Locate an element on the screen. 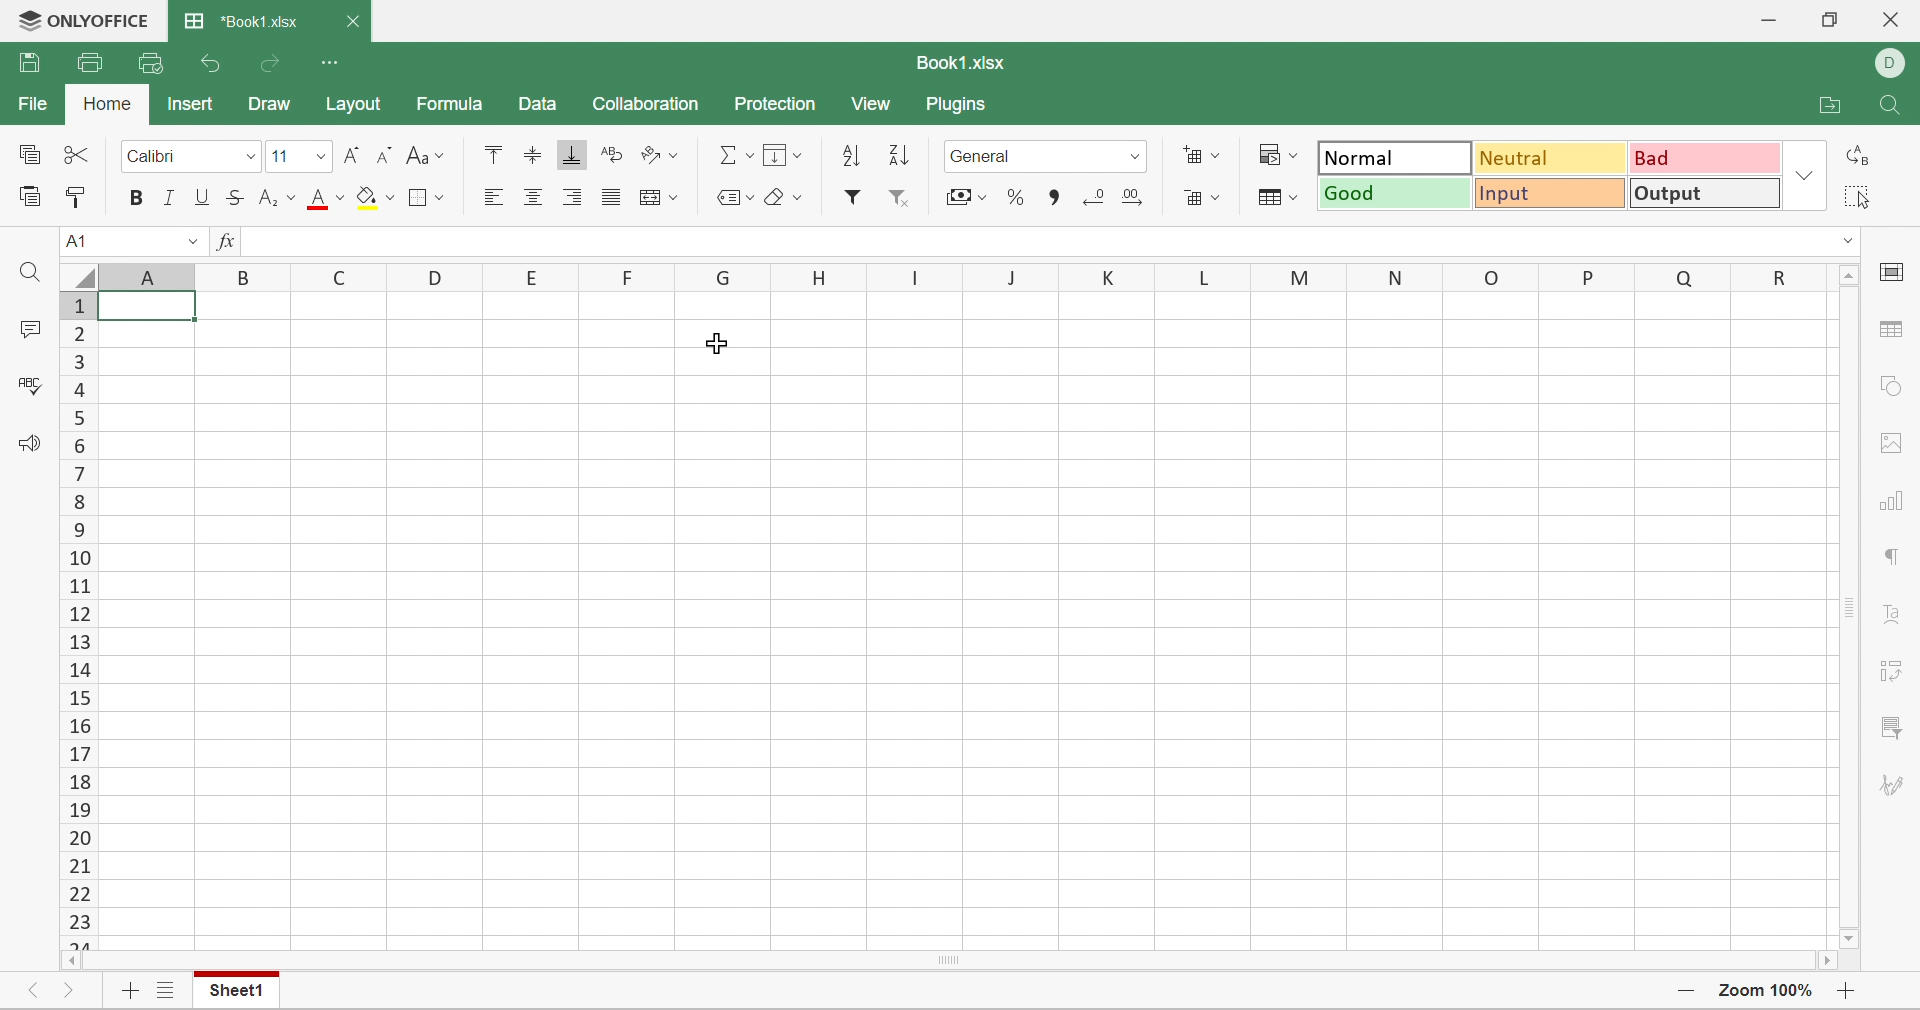 Image resolution: width=1920 pixels, height=1010 pixels. DELL is located at coordinates (1894, 64).